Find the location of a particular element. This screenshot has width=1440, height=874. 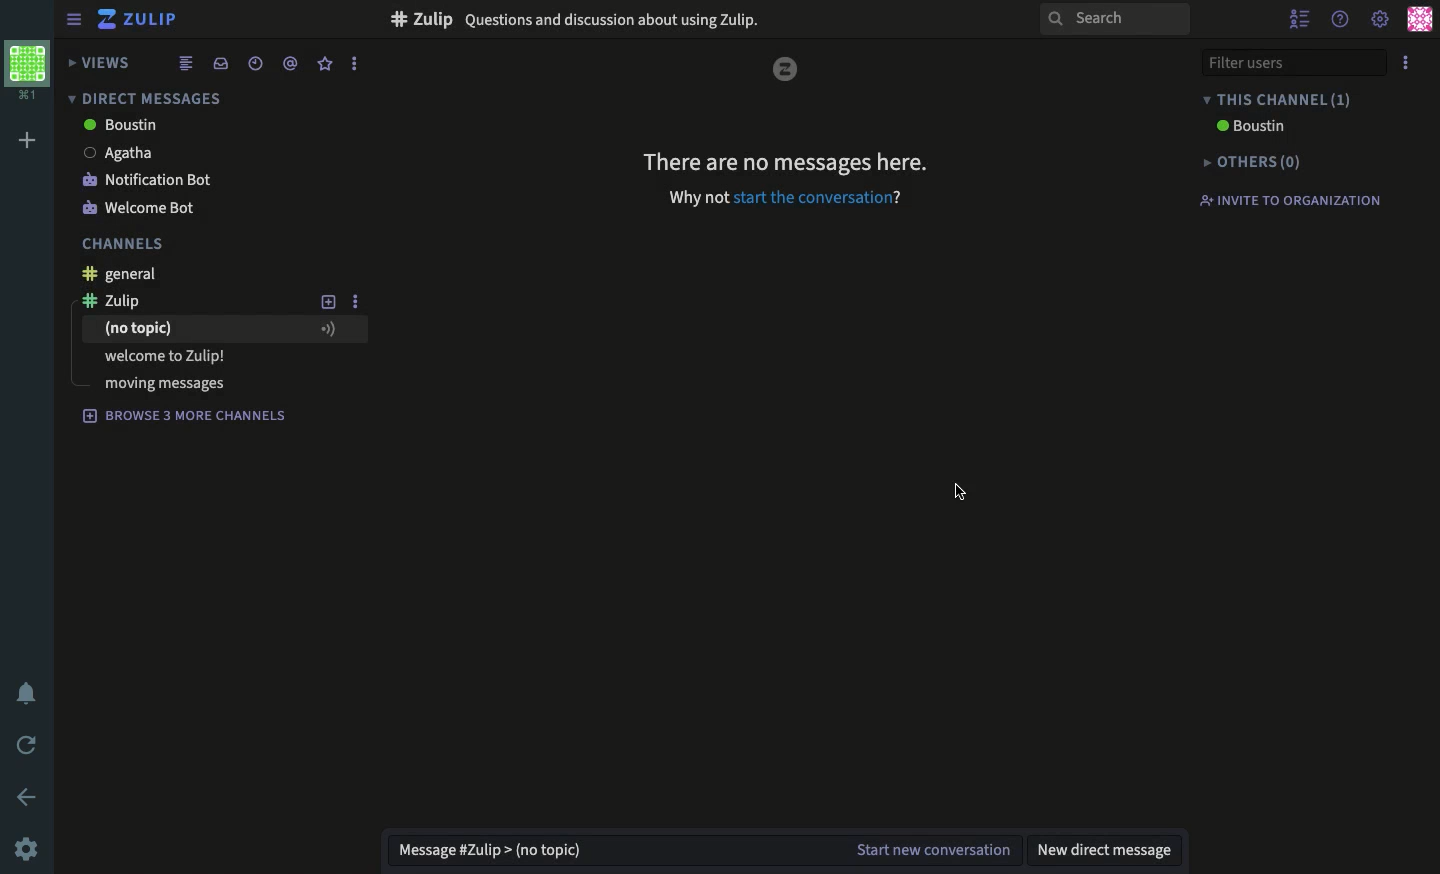

notification is located at coordinates (26, 691).